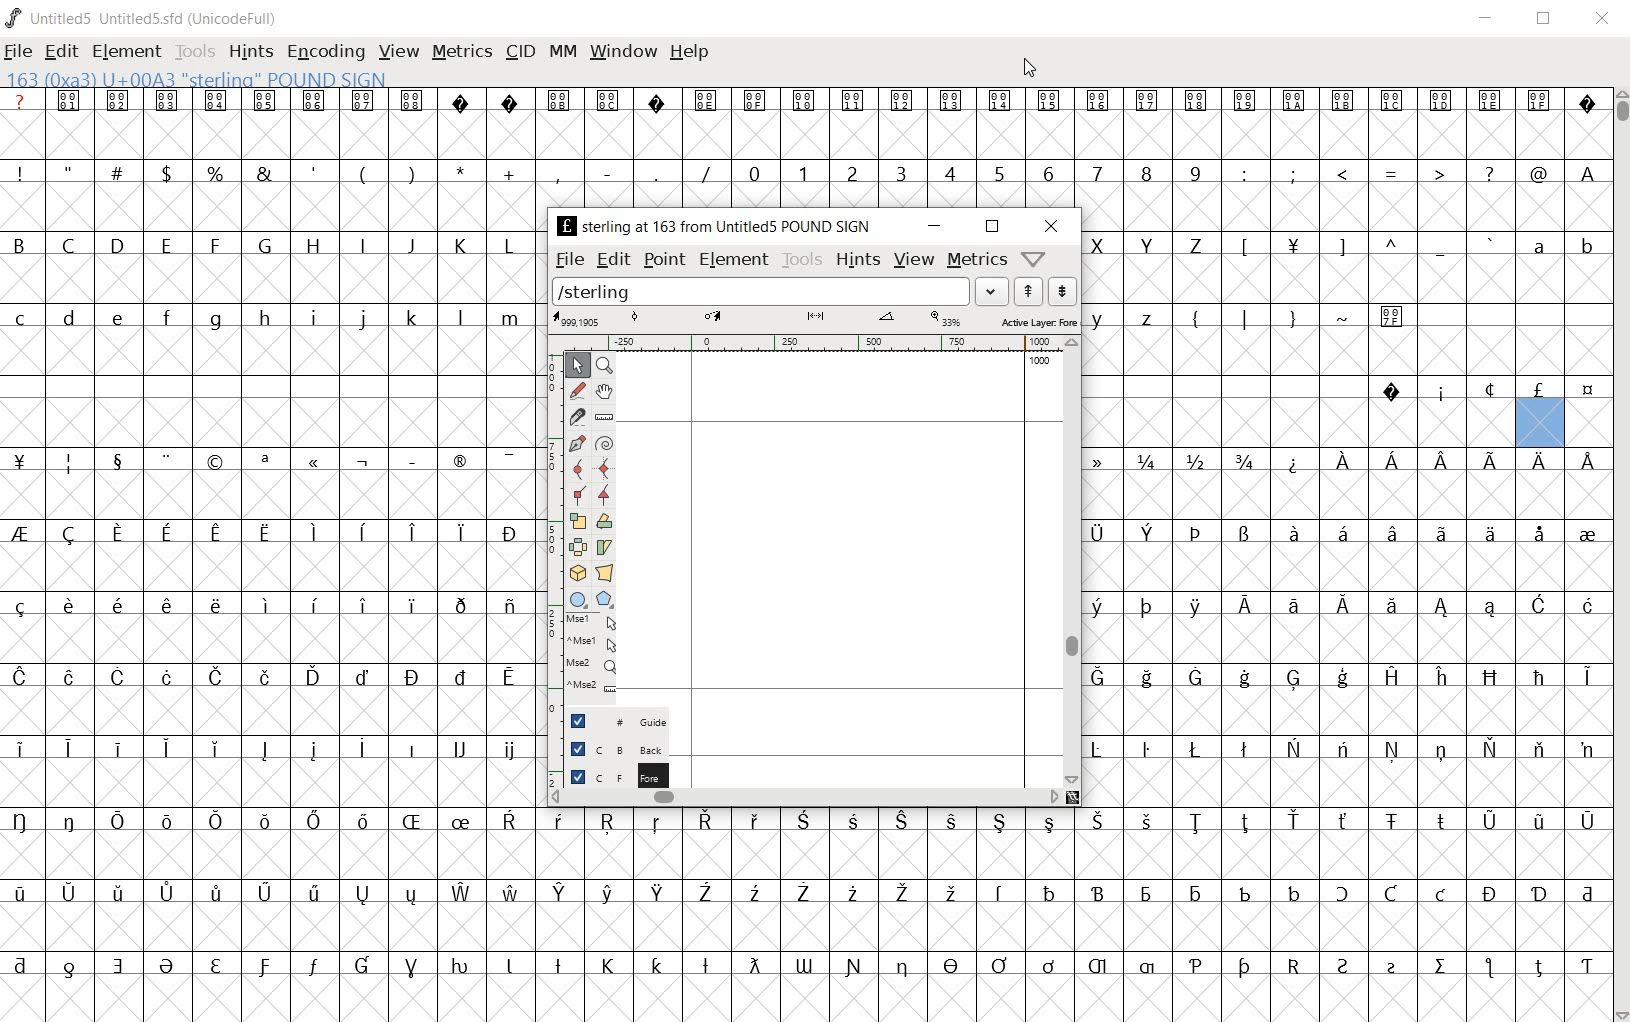 The height and width of the screenshot is (1022, 1630). Describe the element at coordinates (22, 318) in the screenshot. I see `c` at that location.